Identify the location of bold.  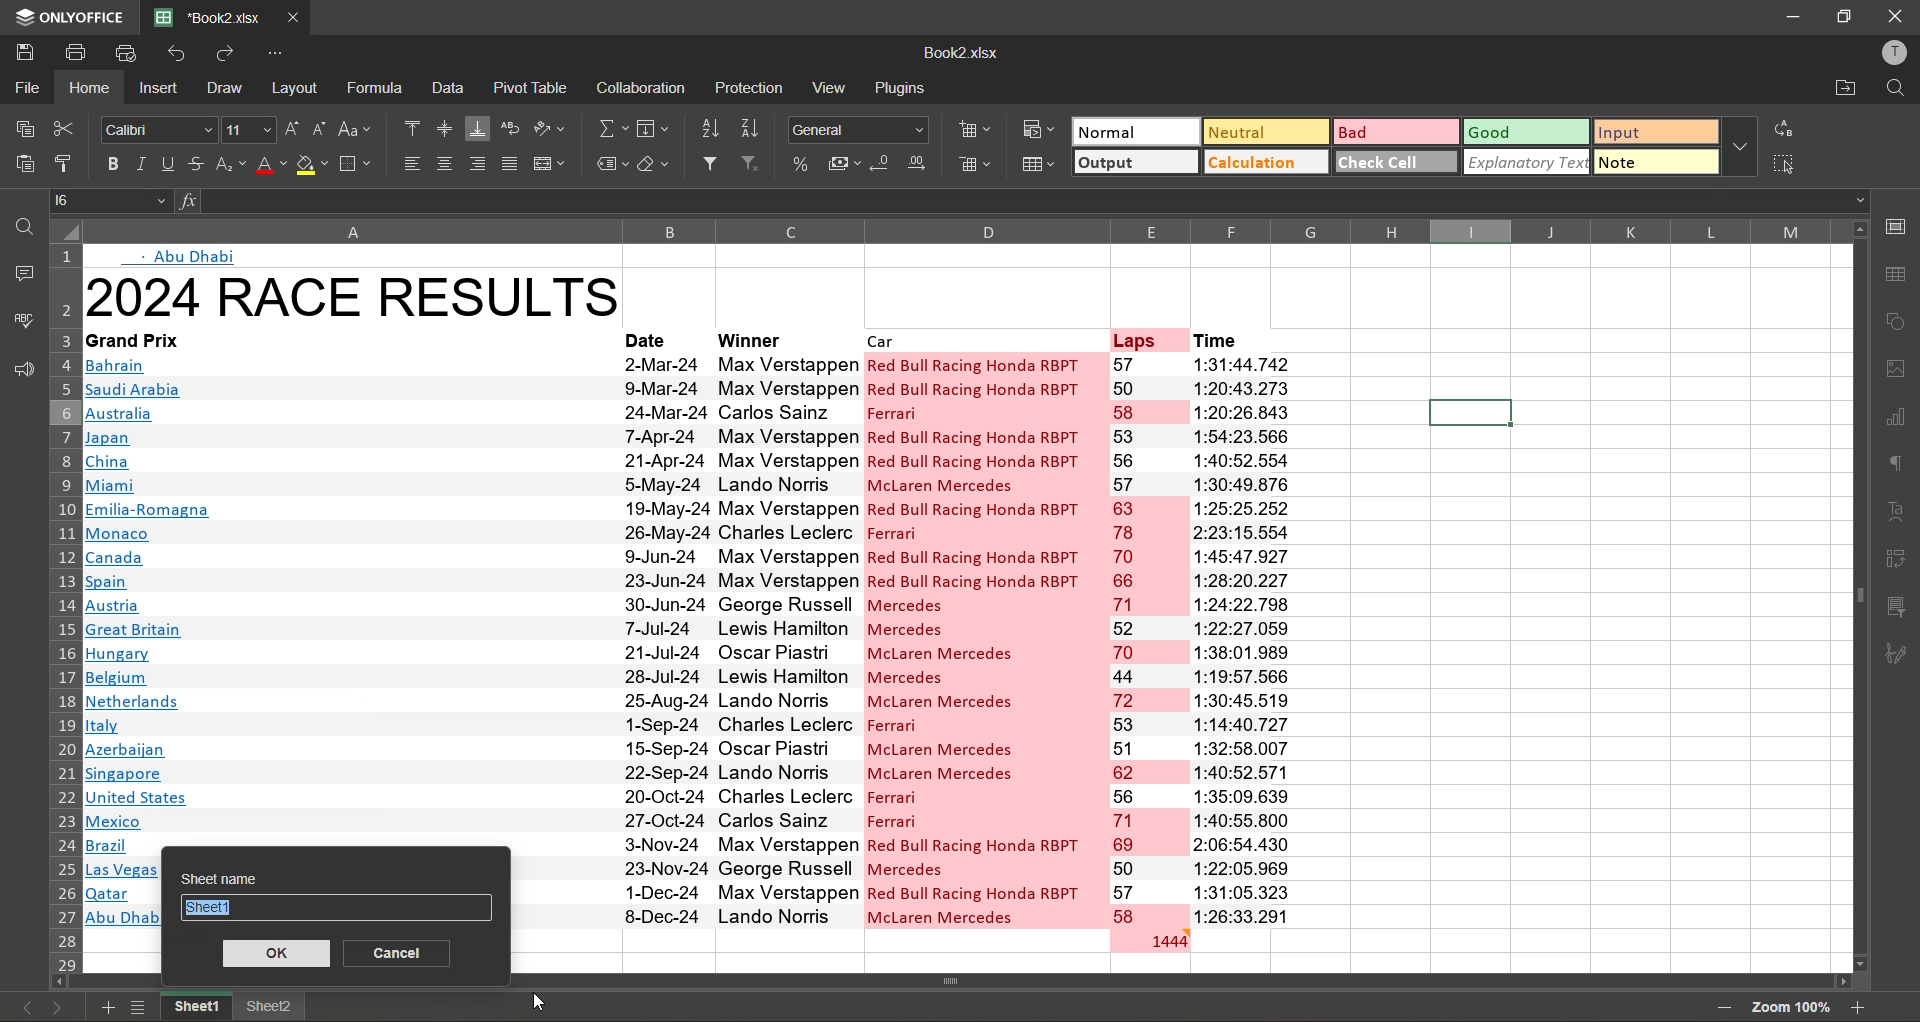
(108, 164).